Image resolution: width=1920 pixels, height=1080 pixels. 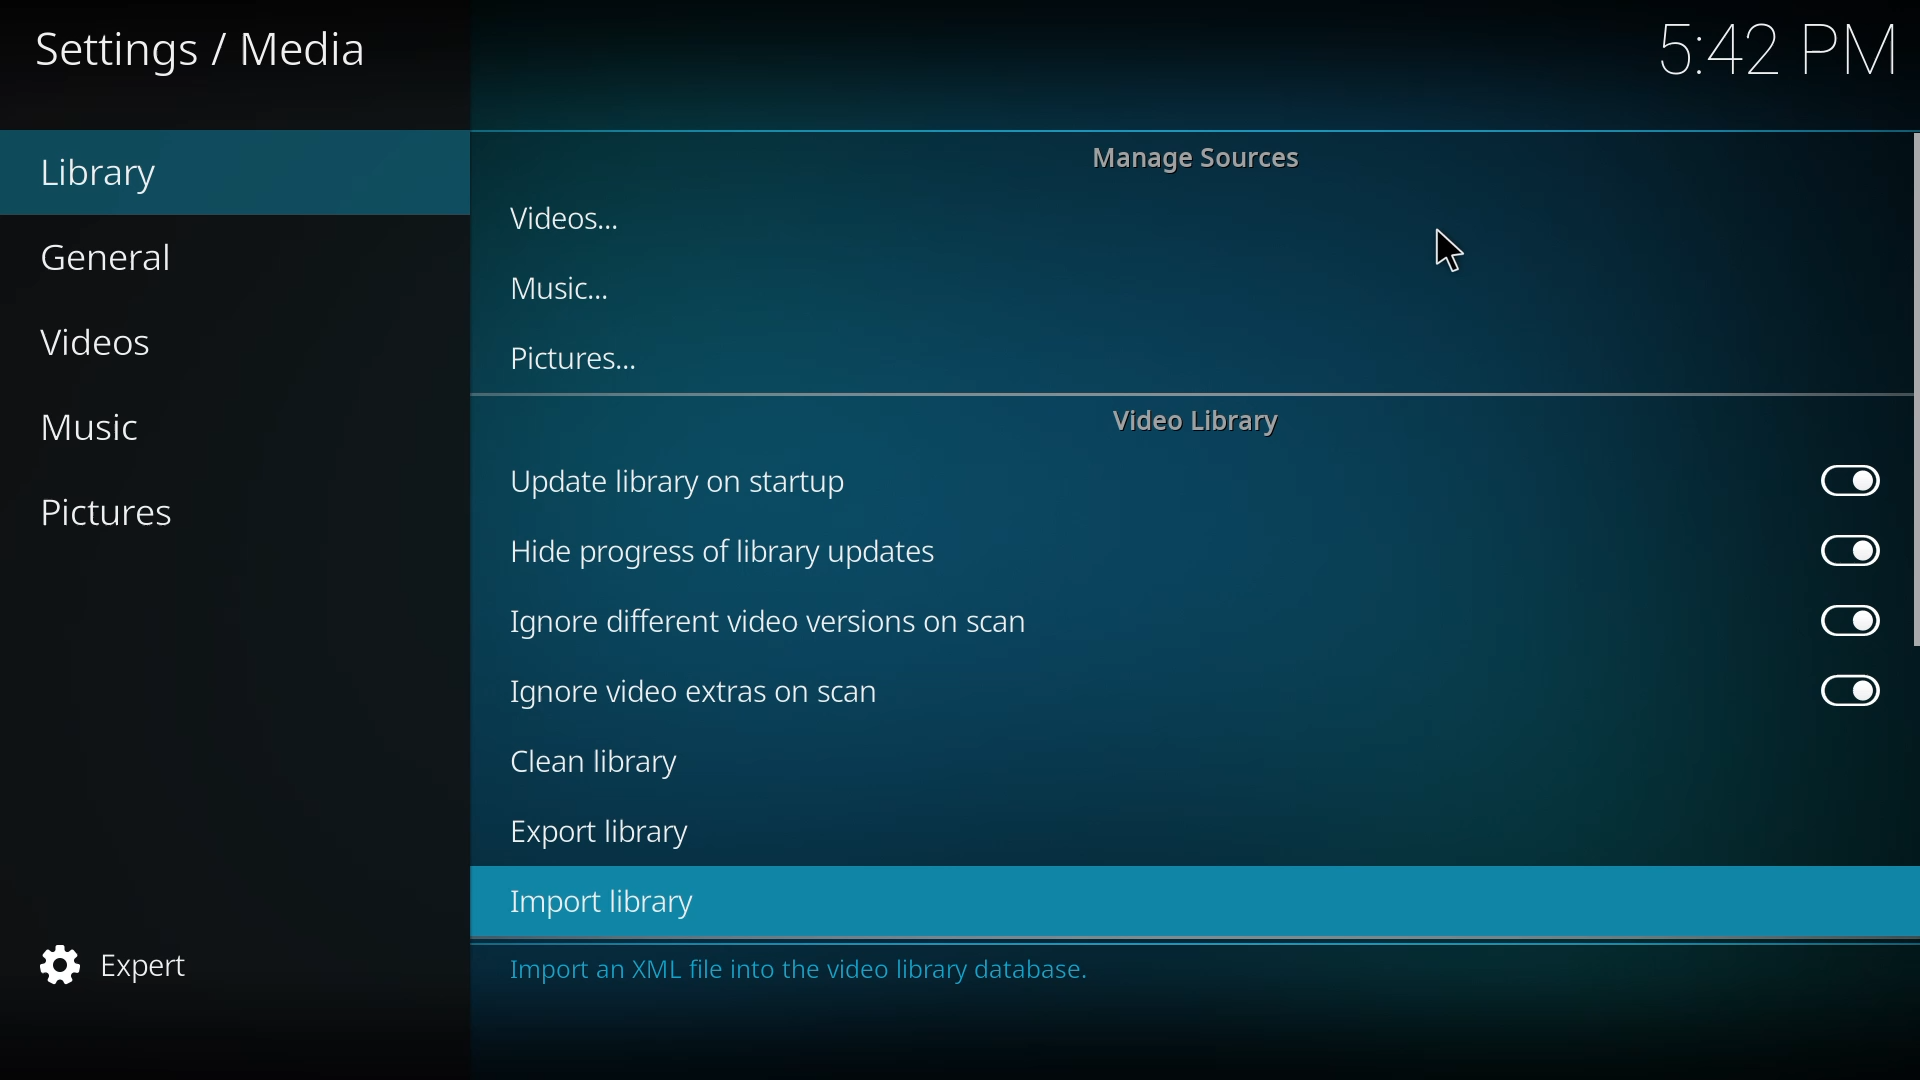 What do you see at coordinates (206, 49) in the screenshot?
I see `settings media` at bounding box center [206, 49].